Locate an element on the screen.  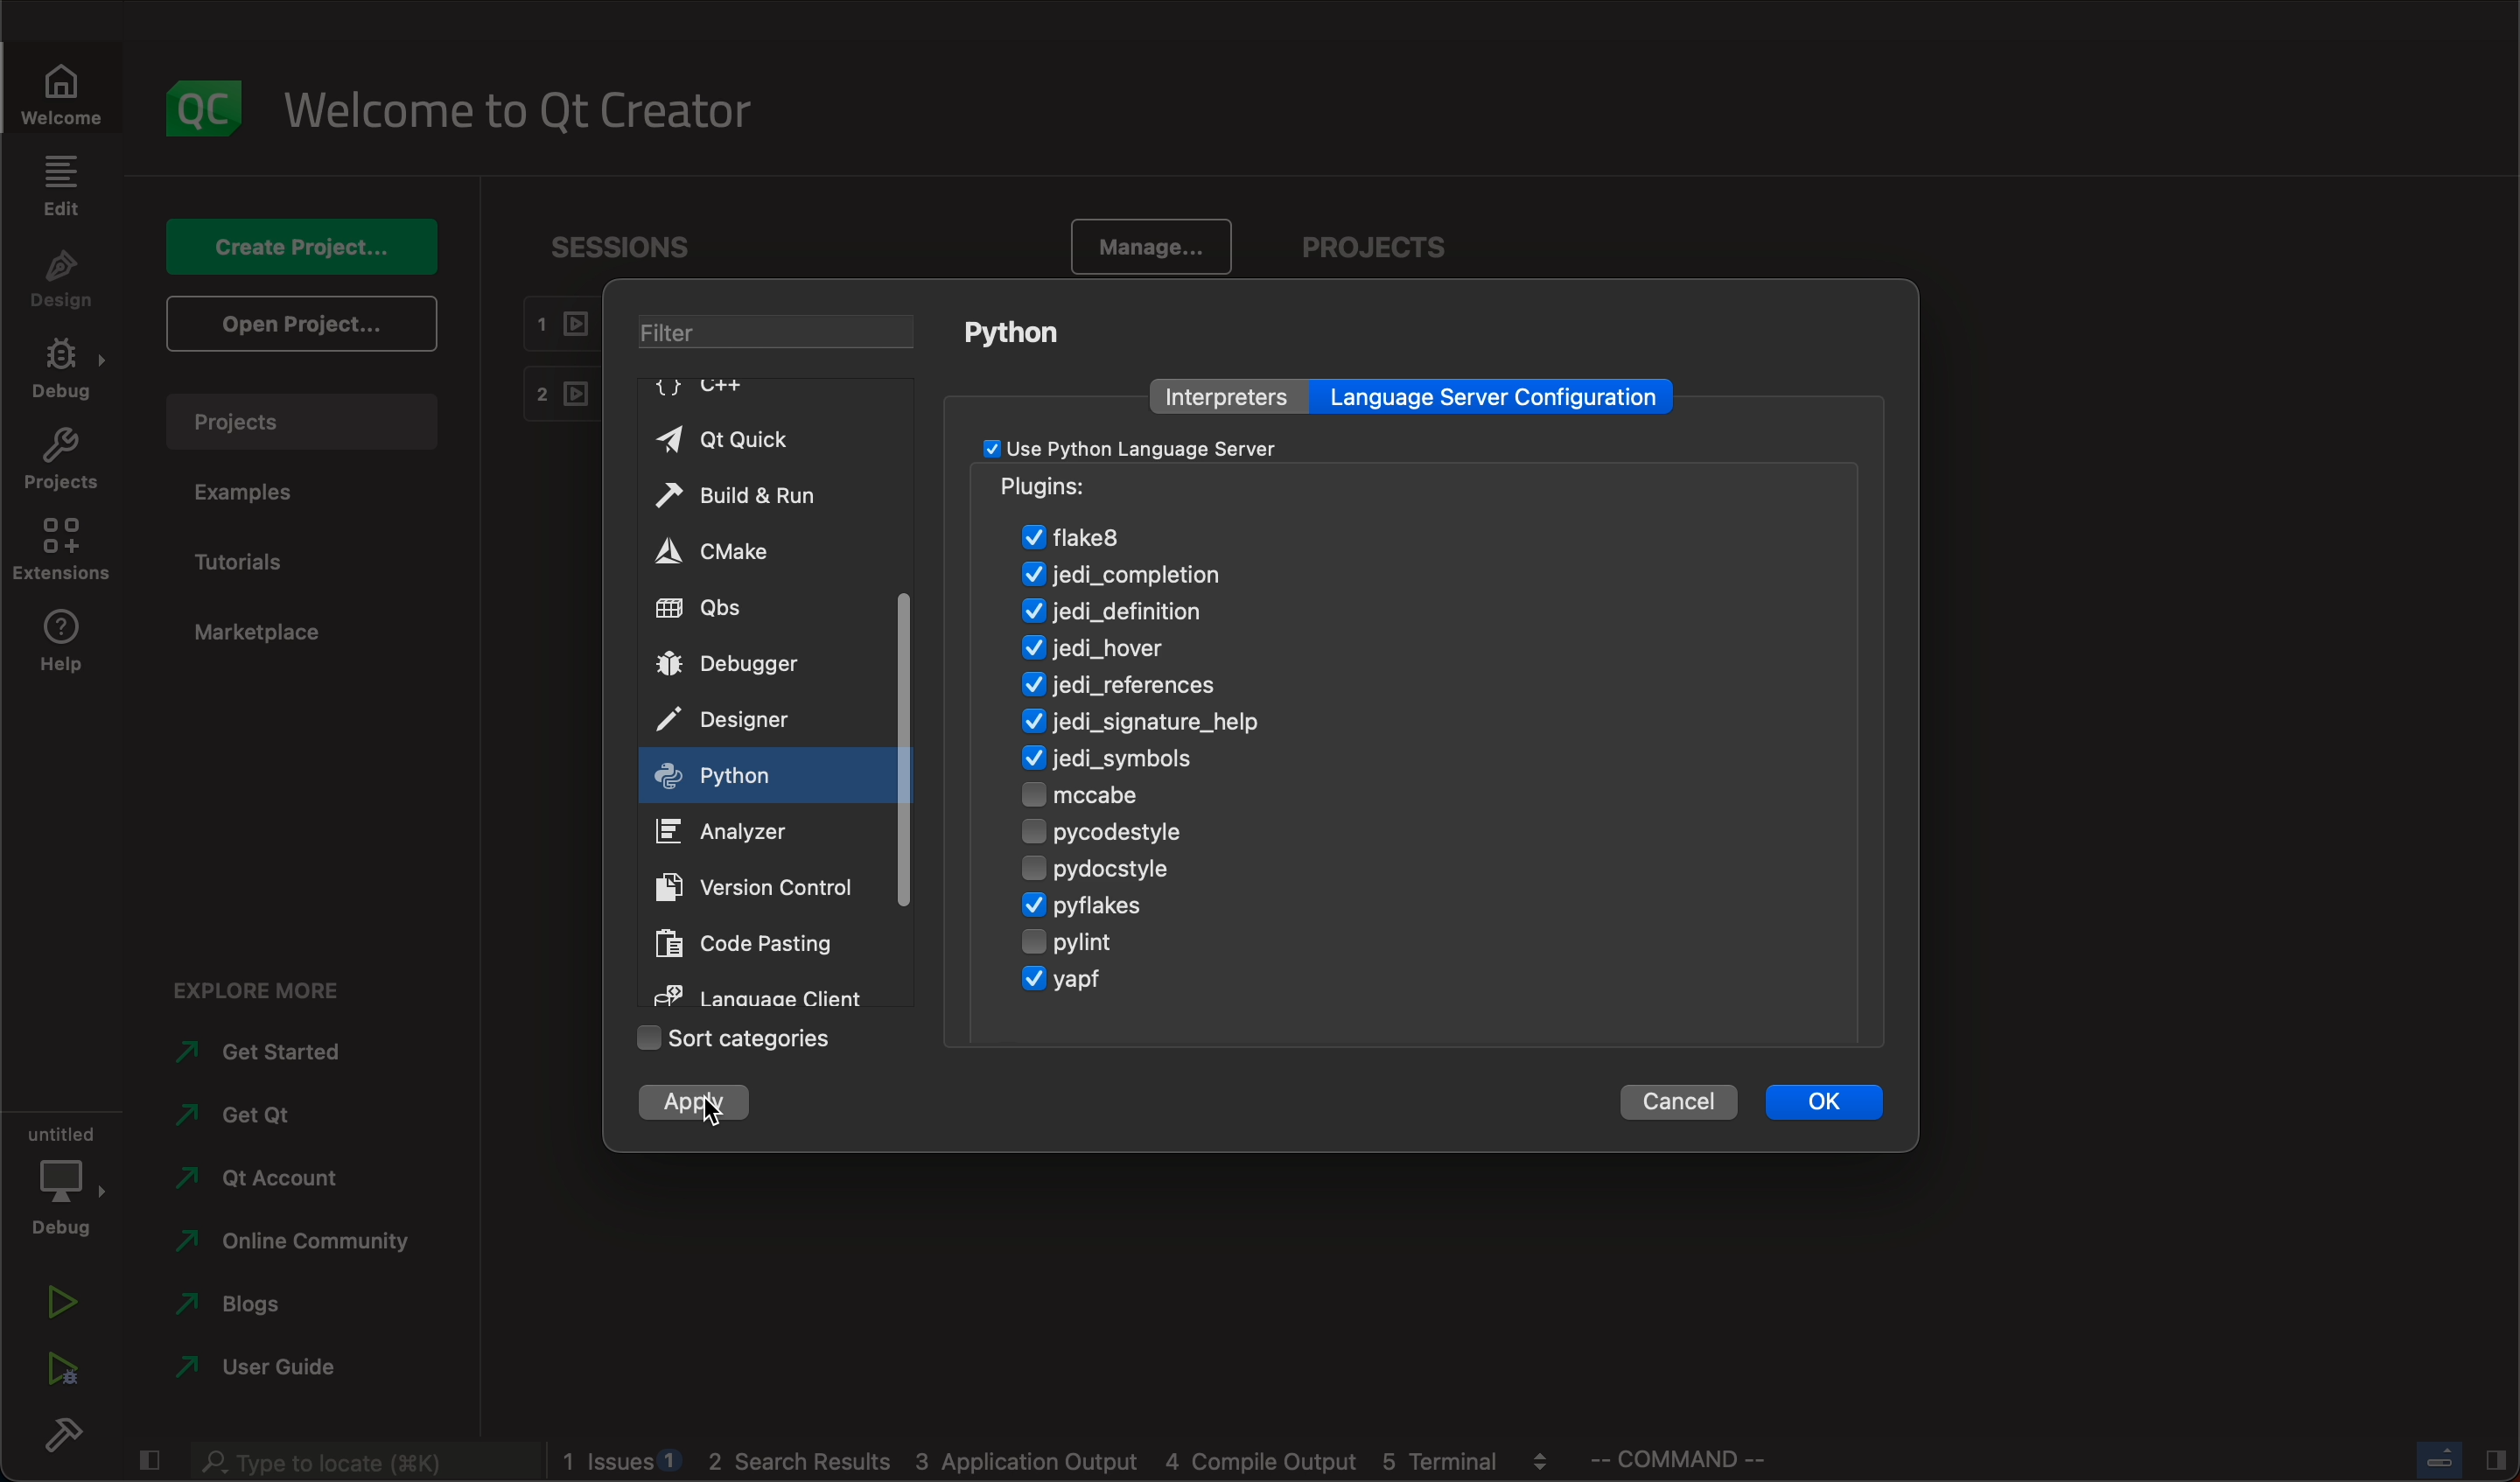
search bar is located at coordinates (360, 1461).